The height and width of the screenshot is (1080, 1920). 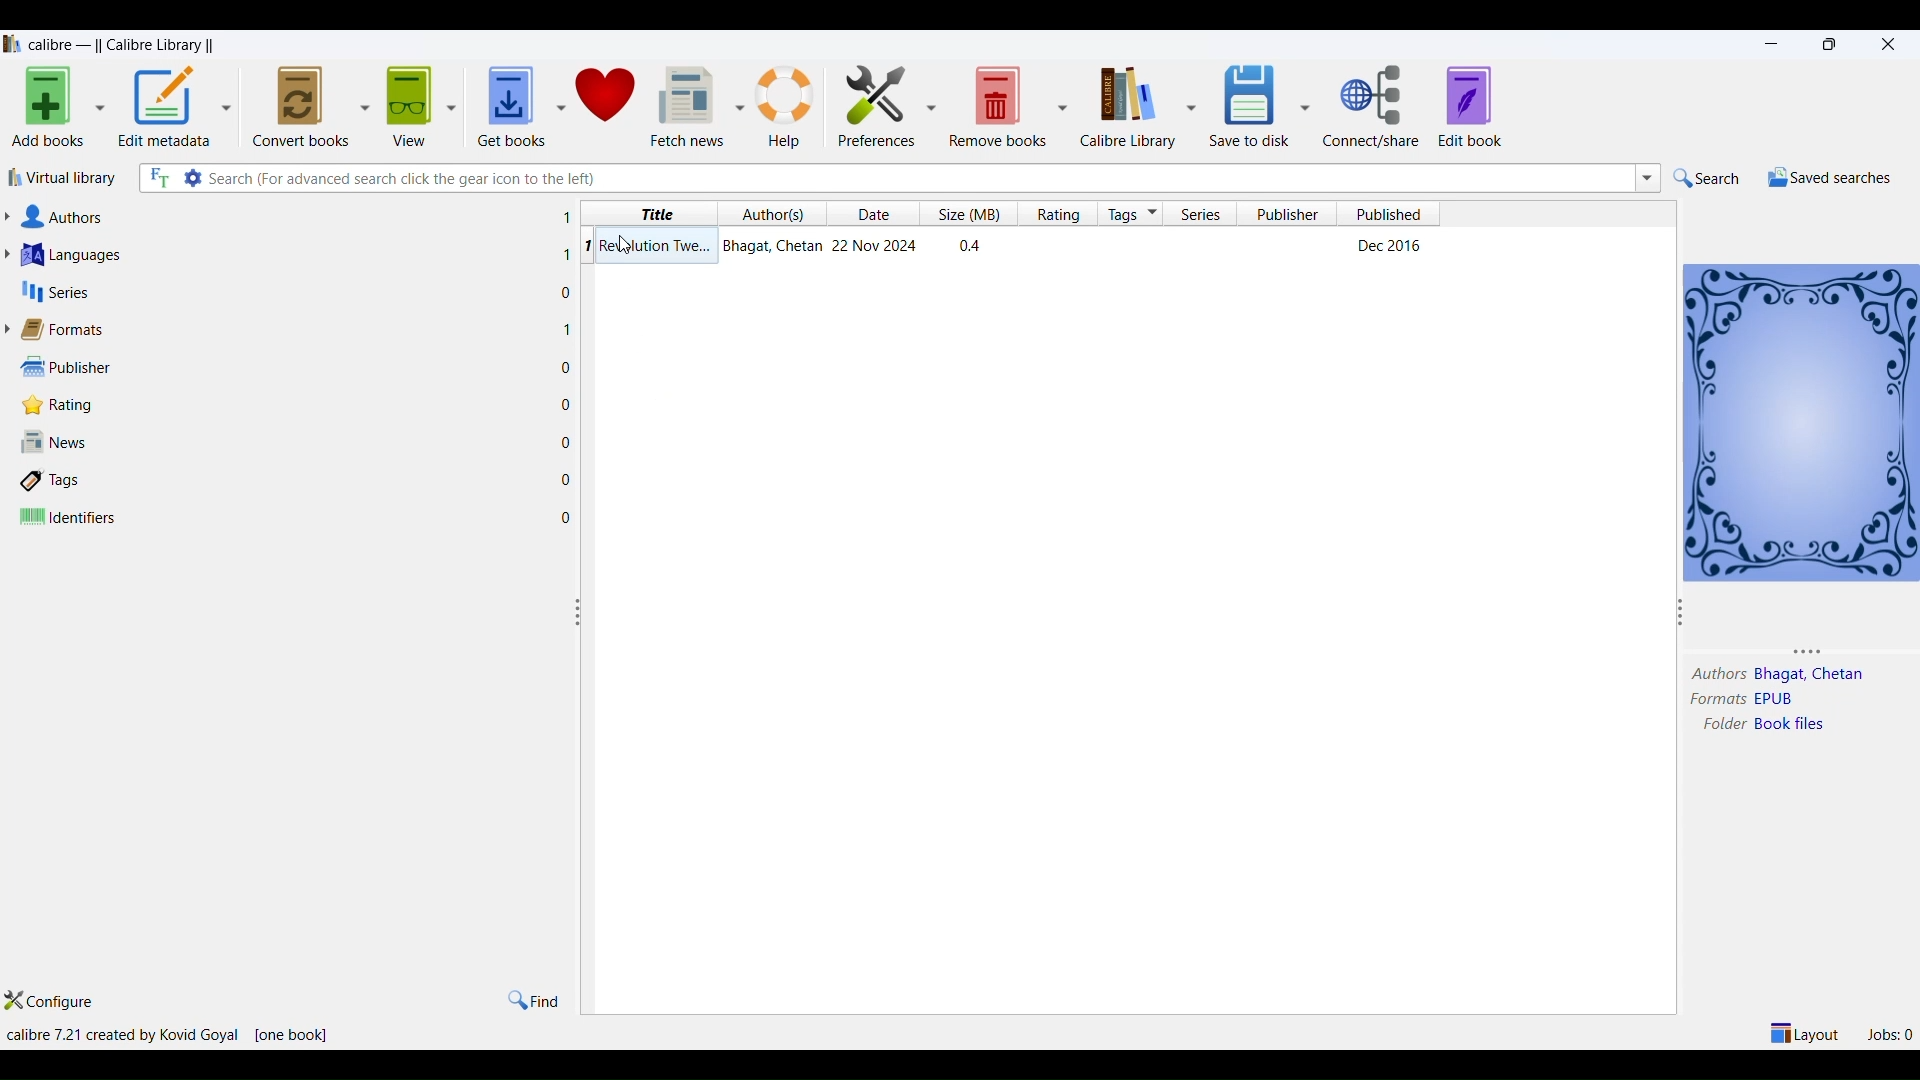 I want to click on 0, so click(x=568, y=516).